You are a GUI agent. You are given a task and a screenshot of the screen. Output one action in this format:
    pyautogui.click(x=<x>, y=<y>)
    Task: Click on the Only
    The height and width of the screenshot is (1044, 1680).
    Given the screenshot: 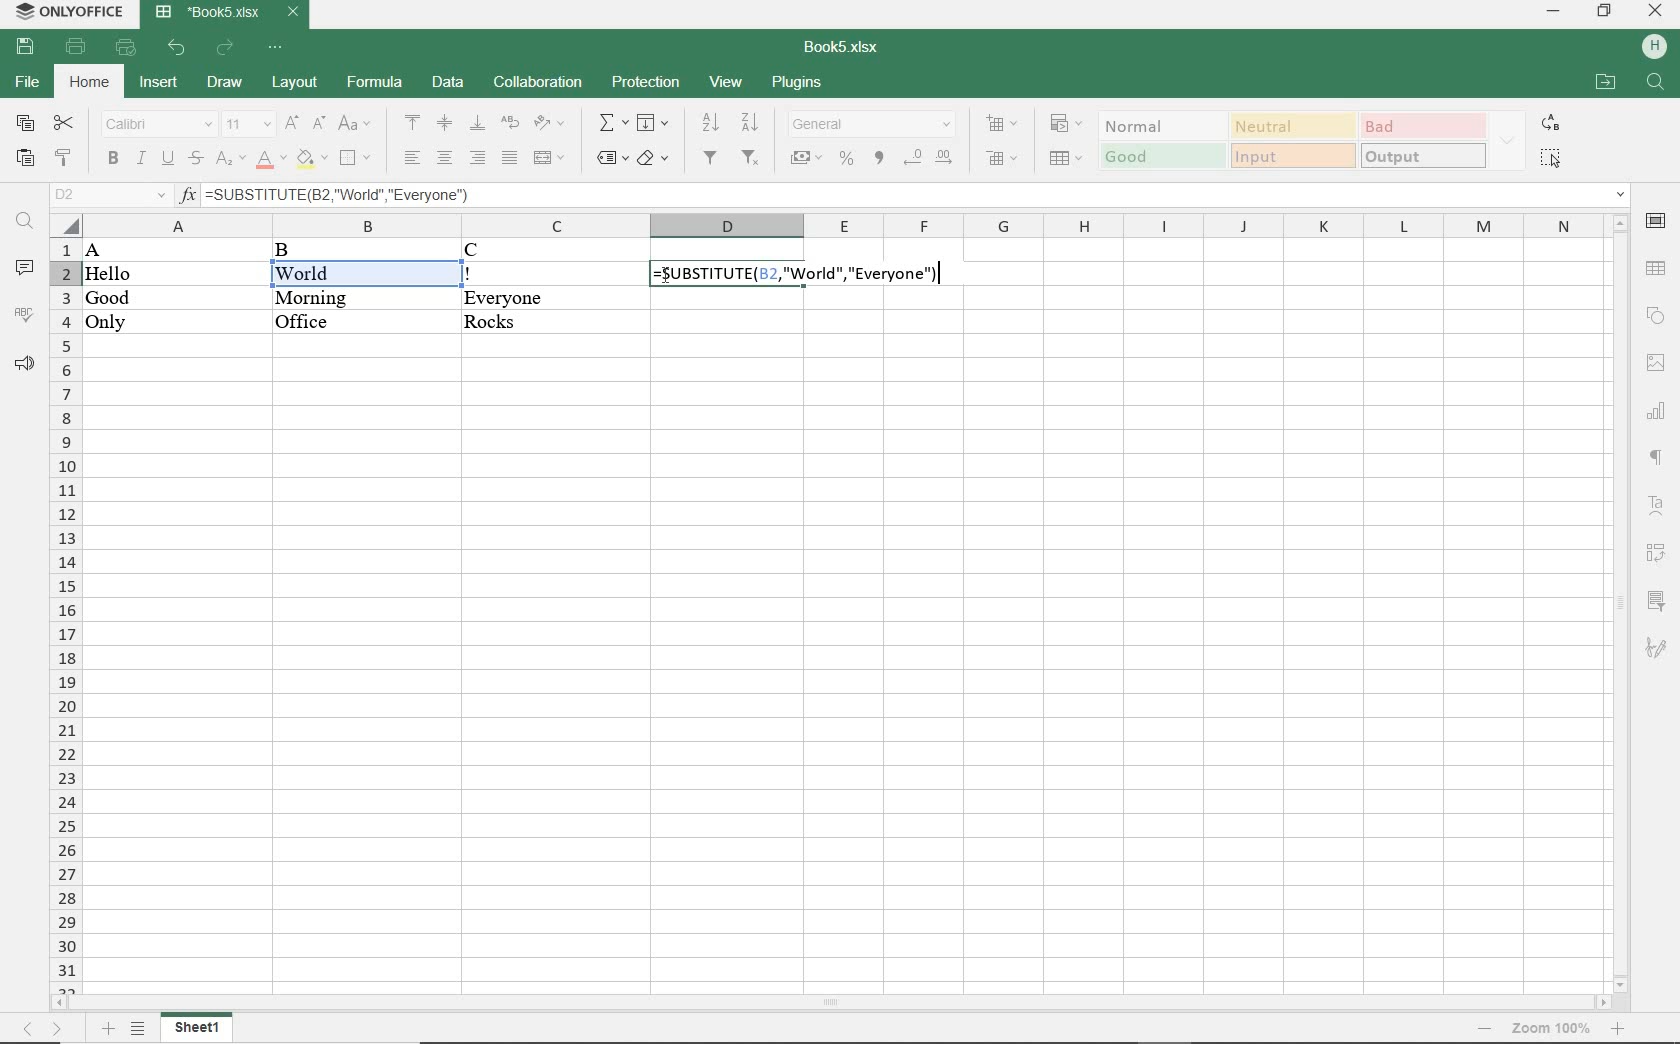 What is the action you would take?
    pyautogui.click(x=117, y=323)
    